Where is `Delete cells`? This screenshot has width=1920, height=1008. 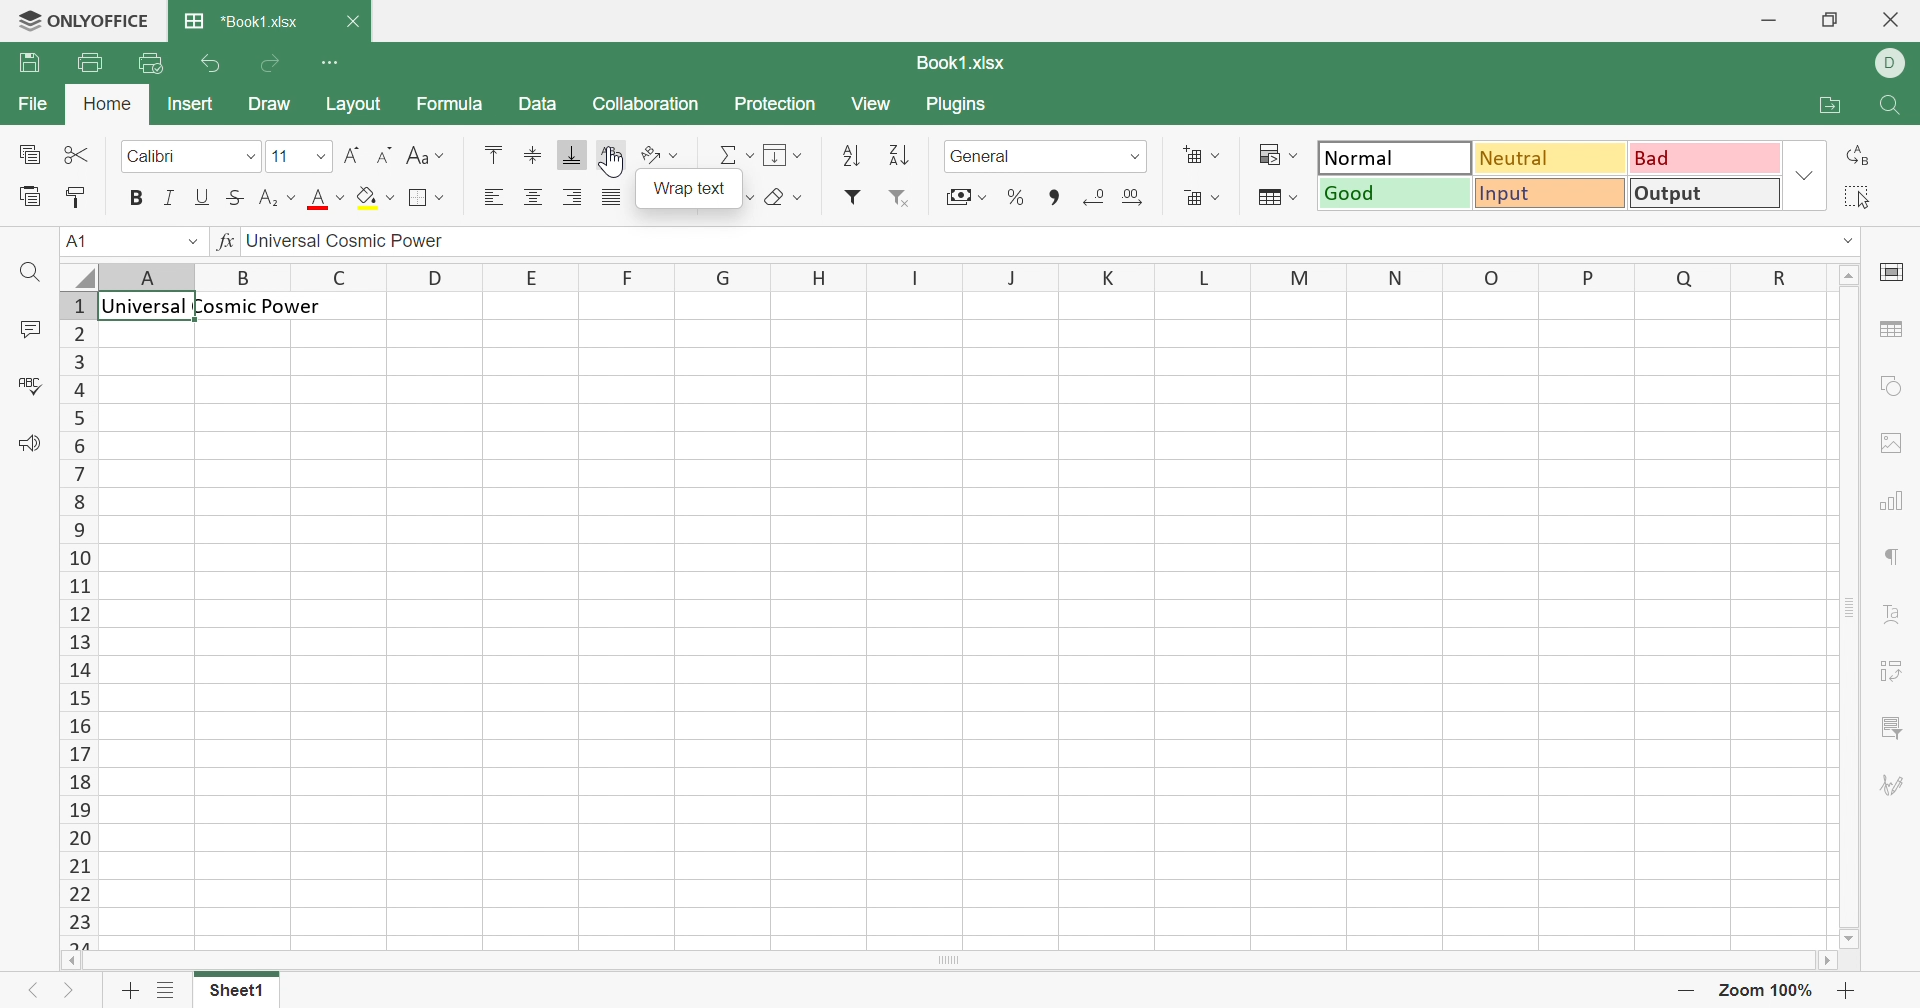
Delete cells is located at coordinates (1202, 199).